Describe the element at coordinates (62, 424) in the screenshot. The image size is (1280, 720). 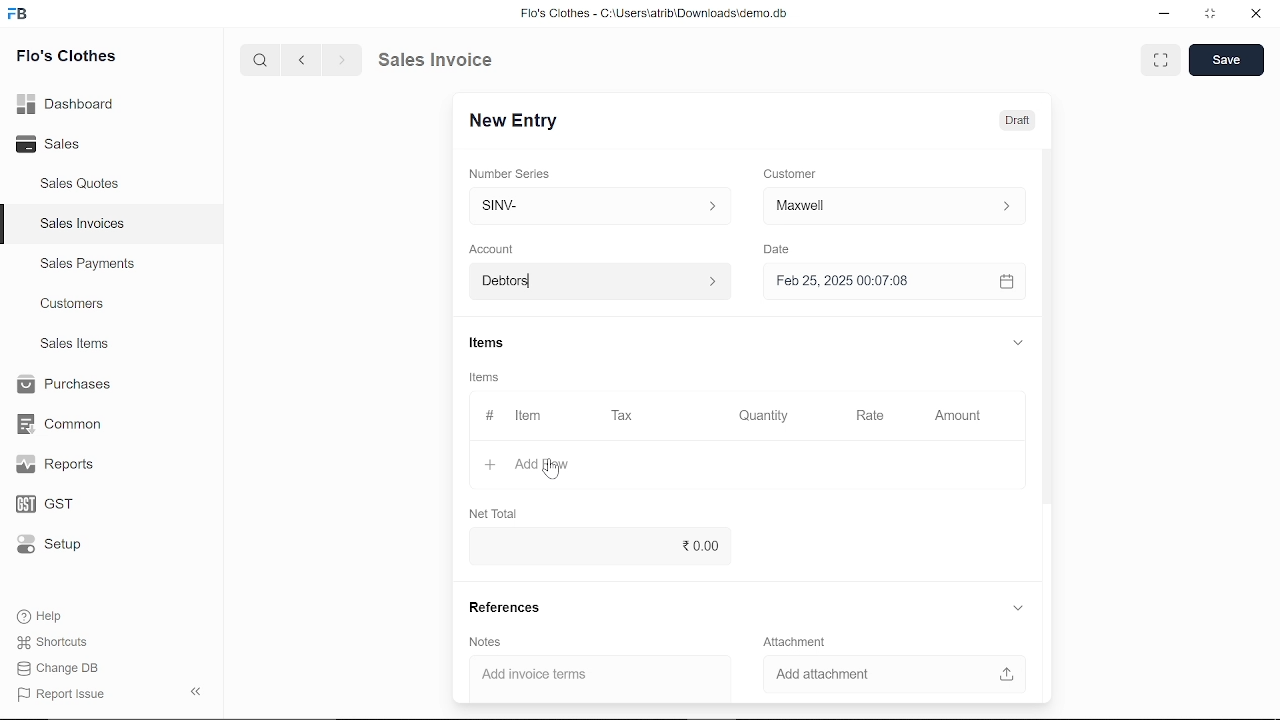
I see `Common` at that location.